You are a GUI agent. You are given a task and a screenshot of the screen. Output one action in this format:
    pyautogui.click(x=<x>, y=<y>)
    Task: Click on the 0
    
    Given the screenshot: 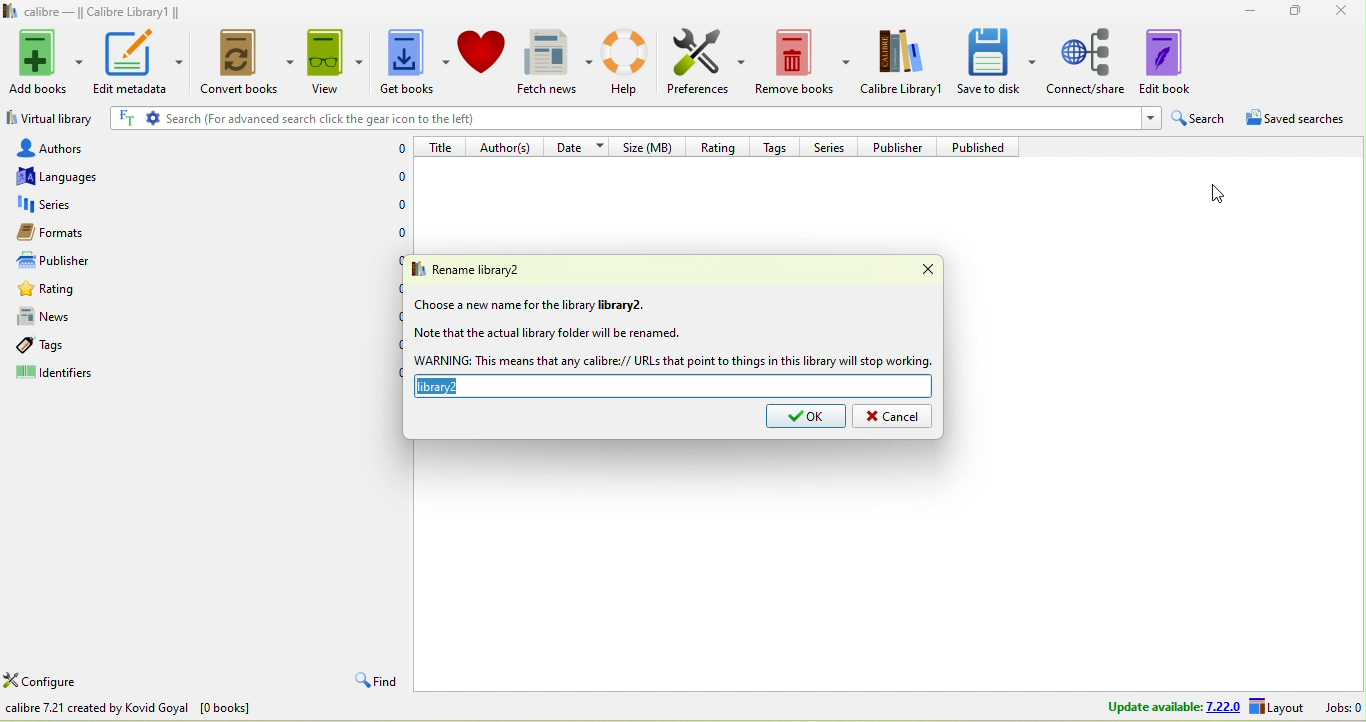 What is the action you would take?
    pyautogui.click(x=393, y=258)
    